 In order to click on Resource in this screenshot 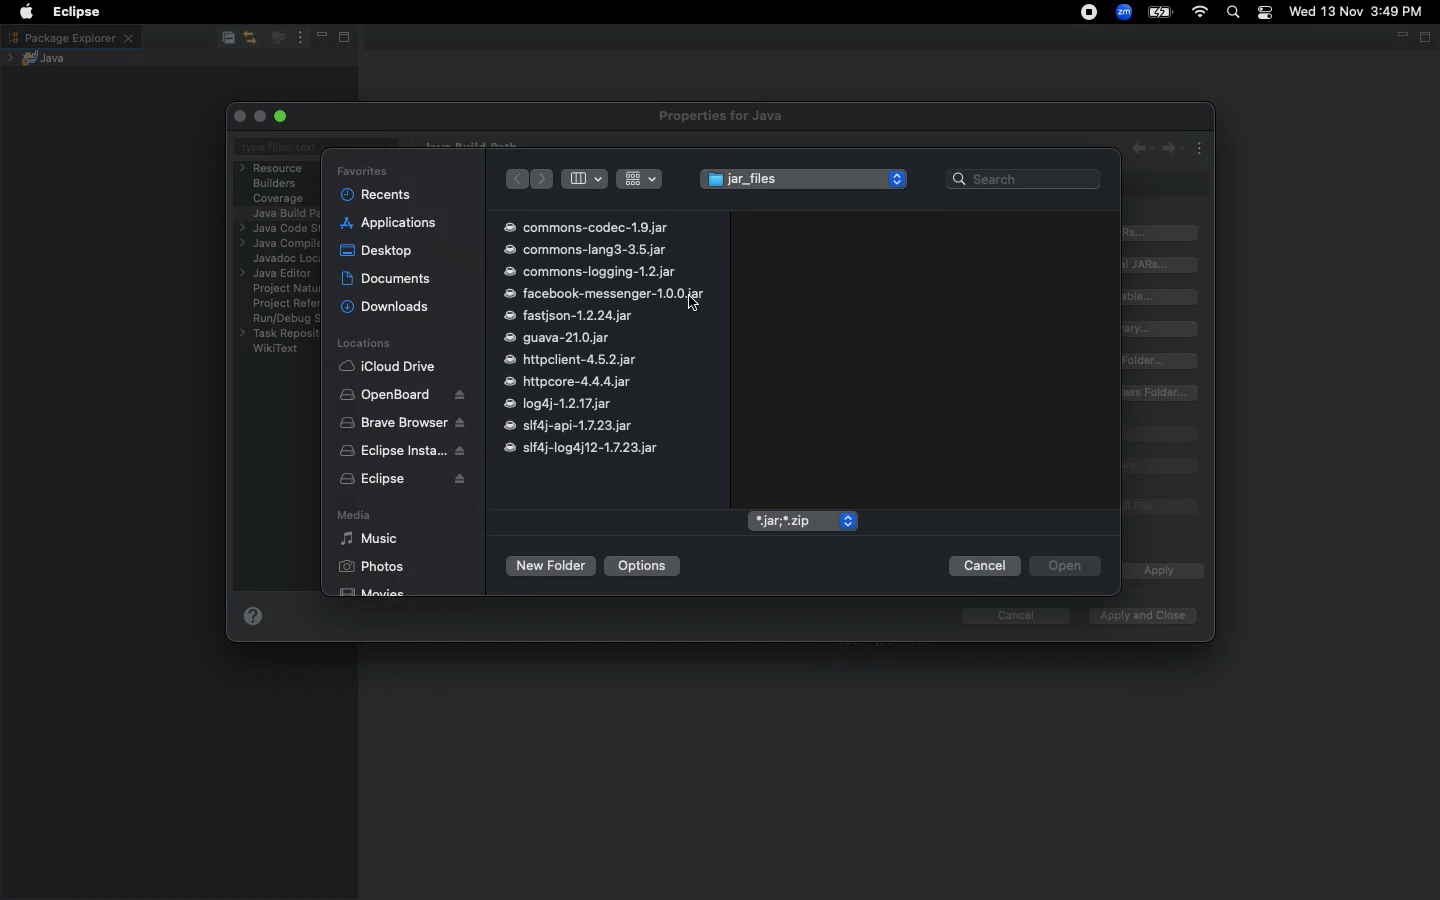, I will do `click(274, 168)`.